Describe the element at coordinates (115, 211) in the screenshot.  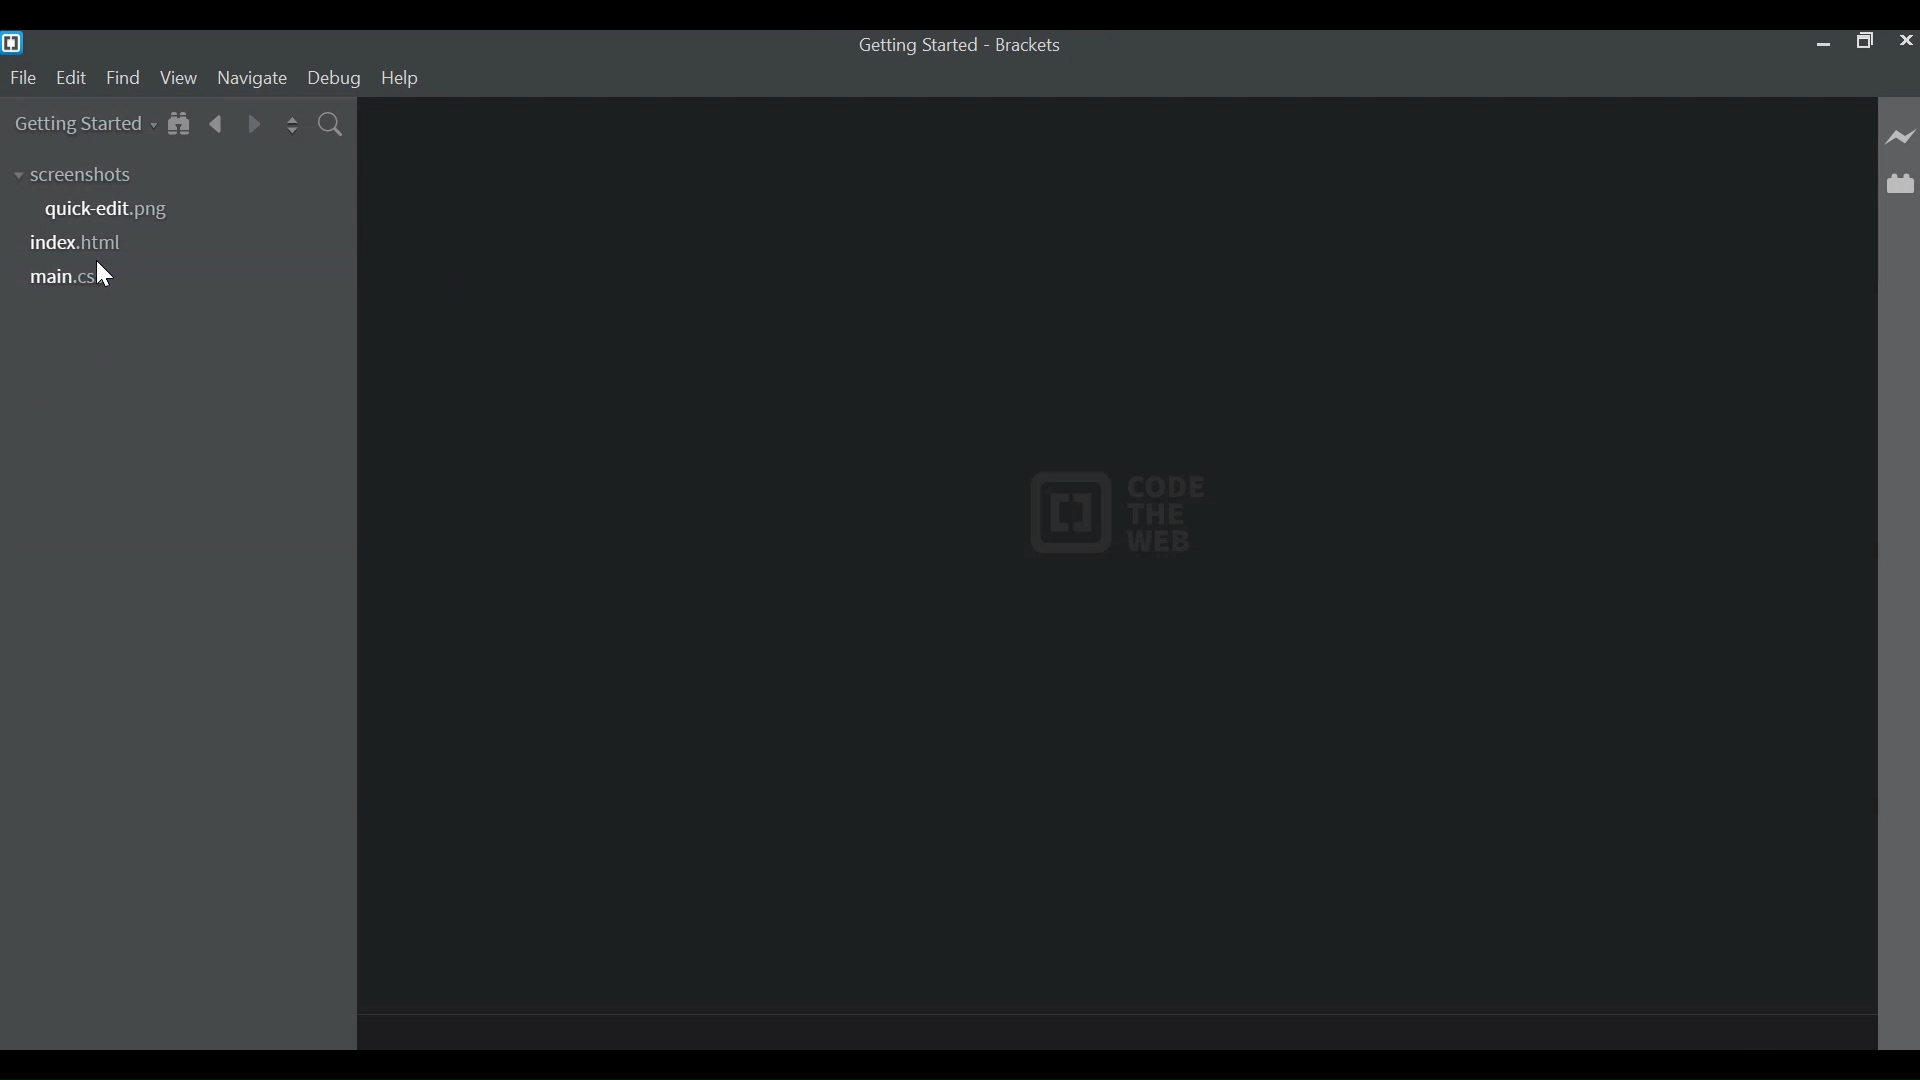
I see `quick-edit.png` at that location.